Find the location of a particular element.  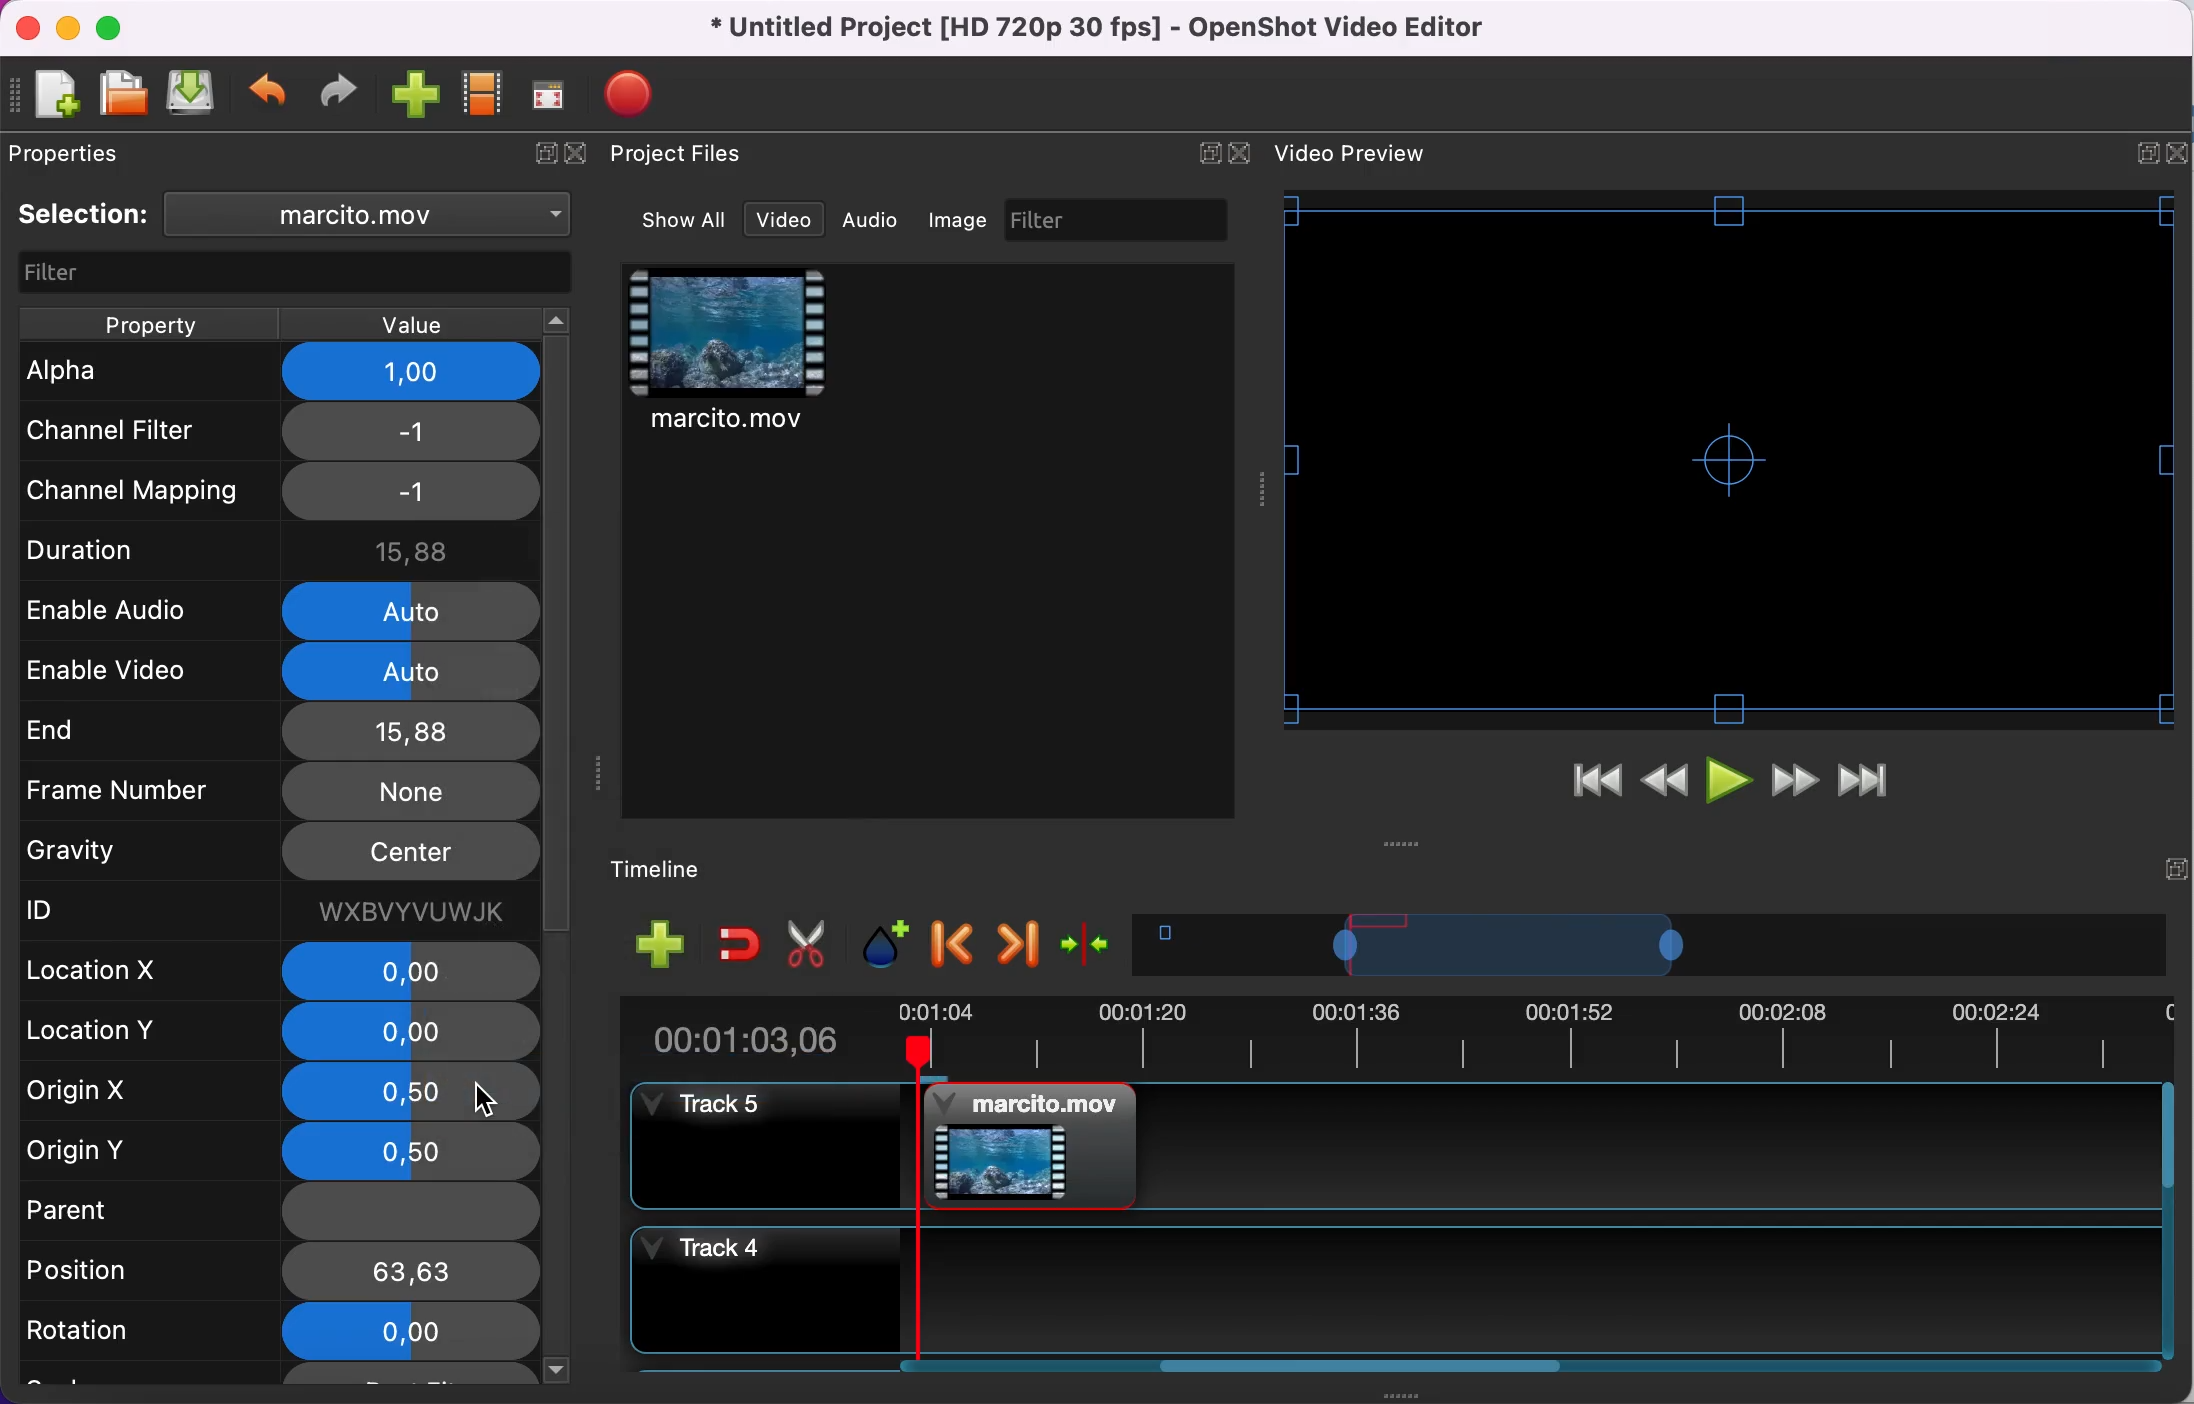

enable snapping is located at coordinates (740, 942).